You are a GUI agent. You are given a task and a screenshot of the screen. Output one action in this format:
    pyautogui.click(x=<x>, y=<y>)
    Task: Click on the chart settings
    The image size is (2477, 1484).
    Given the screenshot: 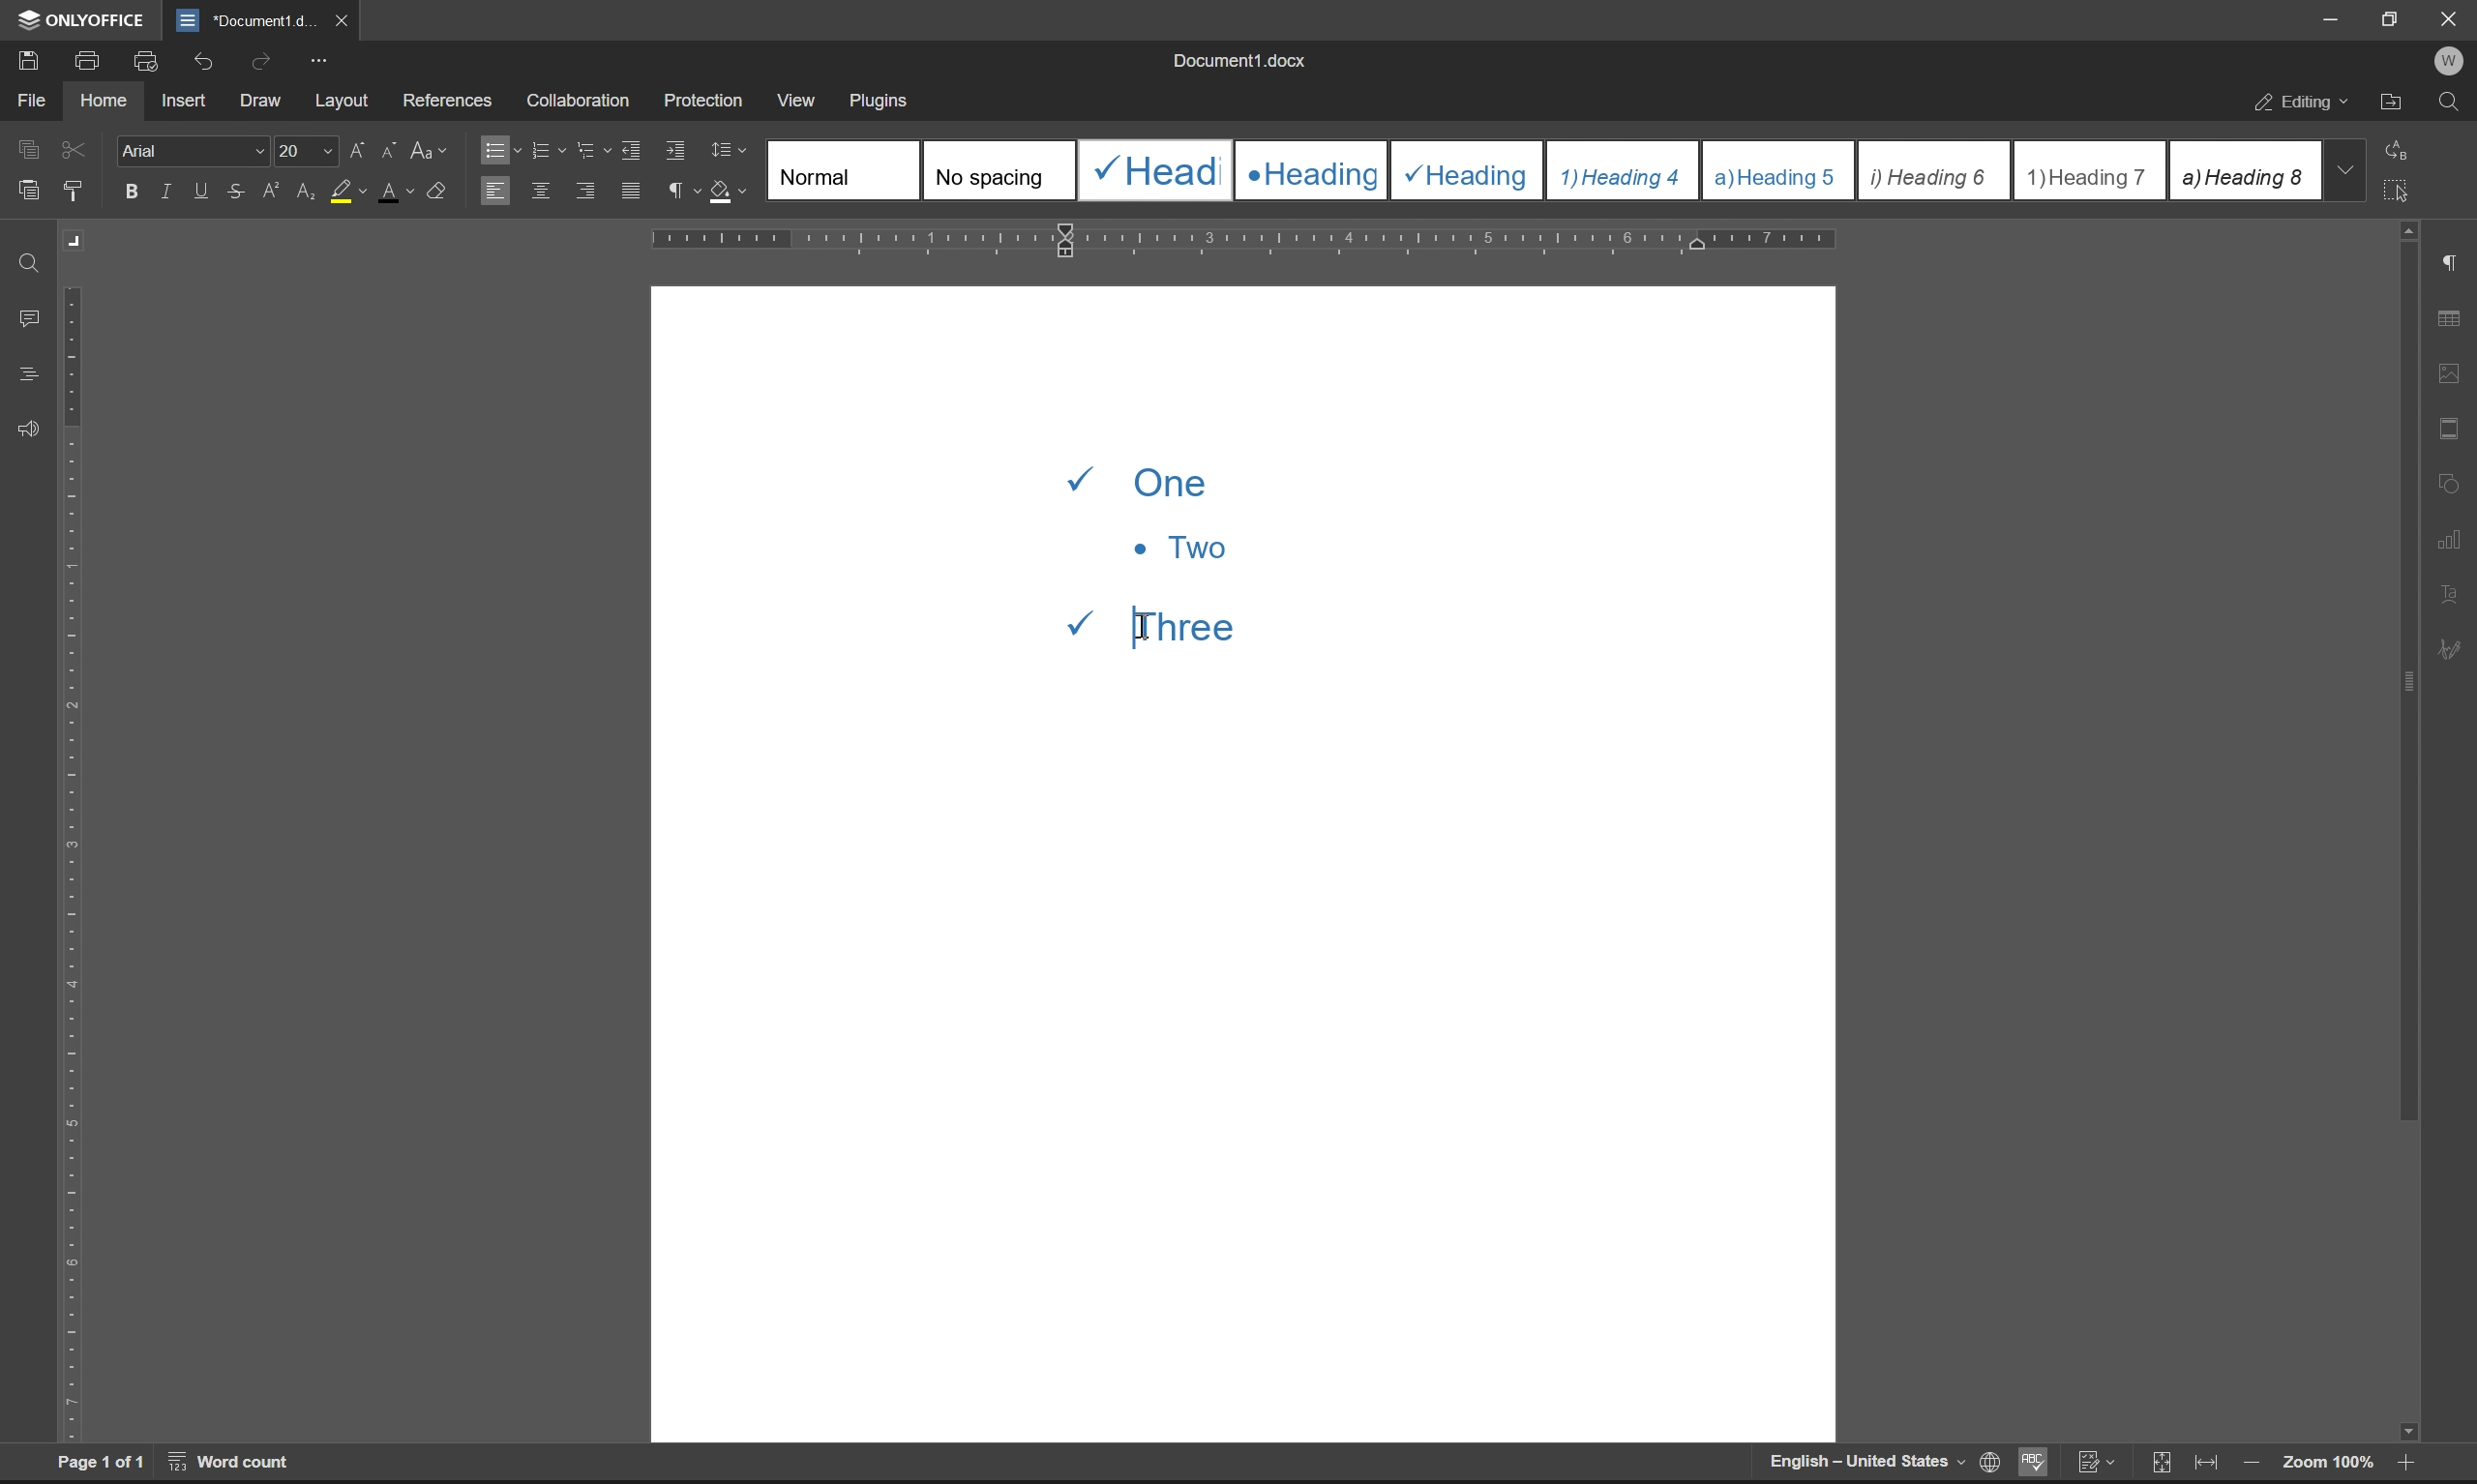 What is the action you would take?
    pyautogui.click(x=2451, y=534)
    